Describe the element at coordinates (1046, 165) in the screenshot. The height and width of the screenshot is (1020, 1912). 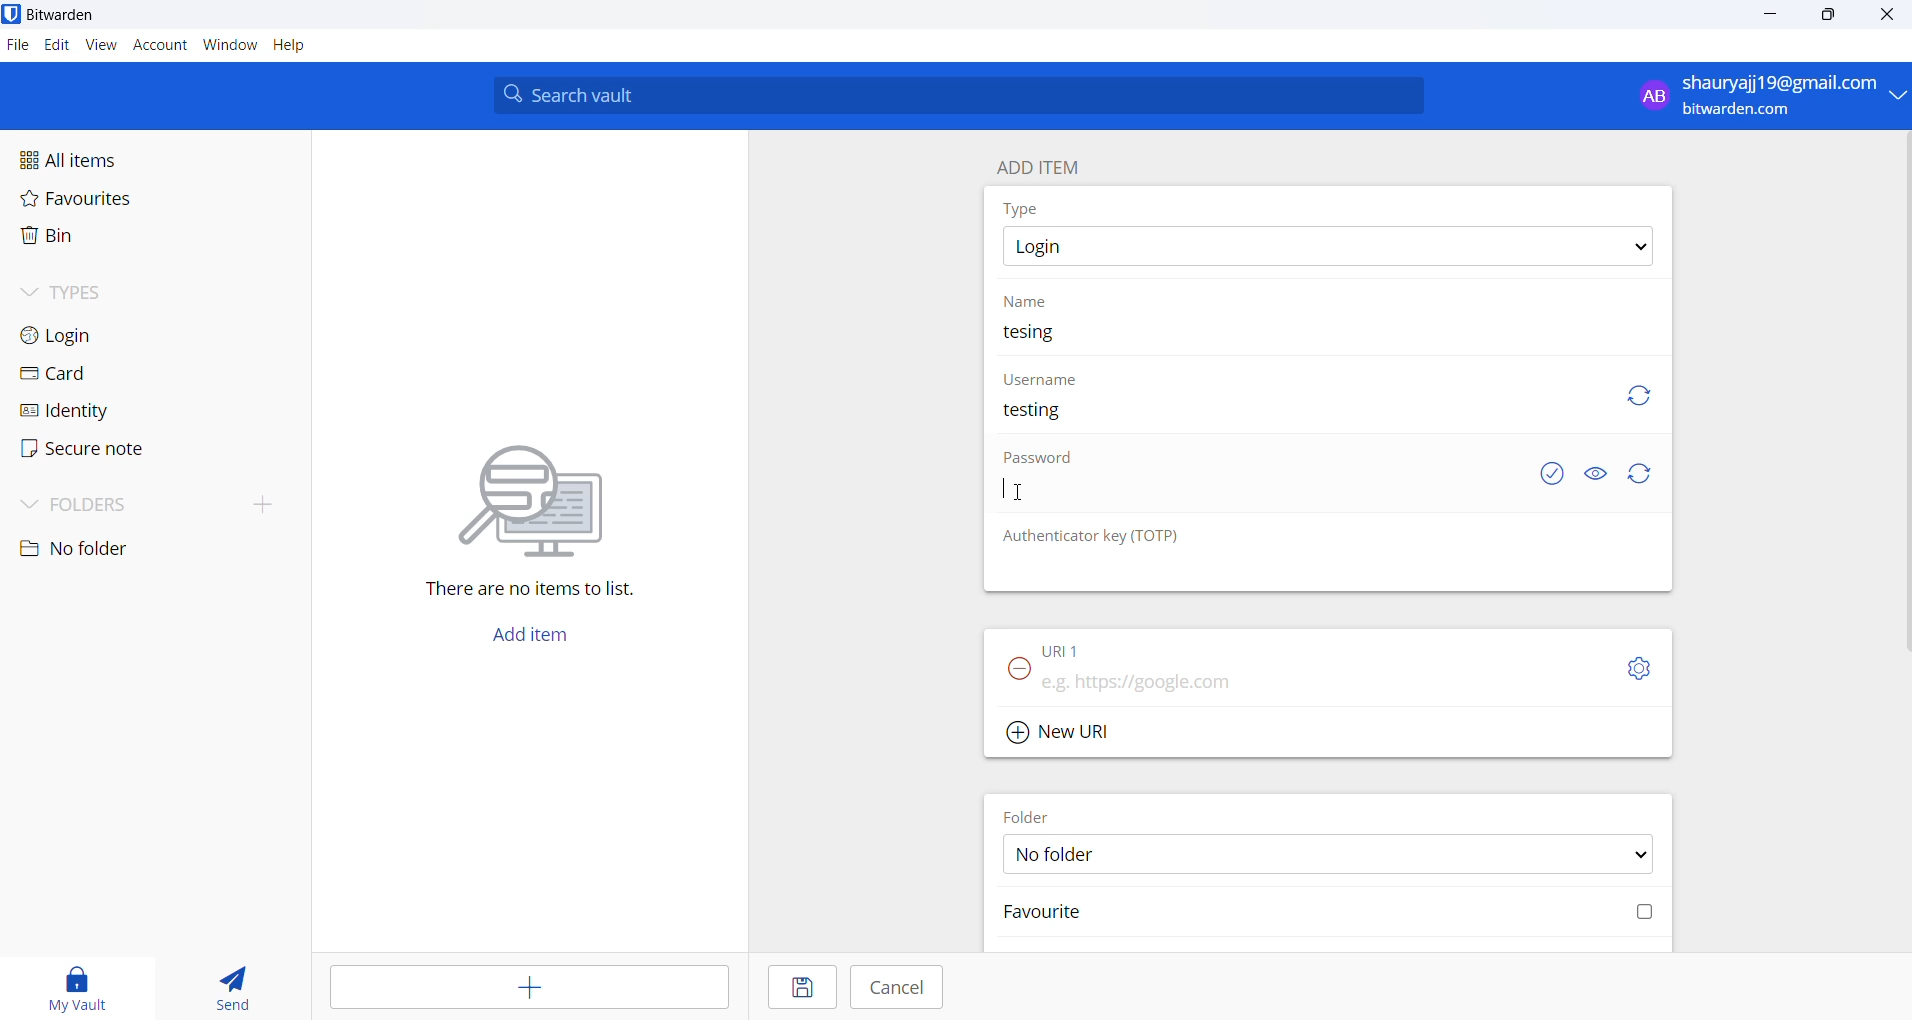
I see `add item heading` at that location.